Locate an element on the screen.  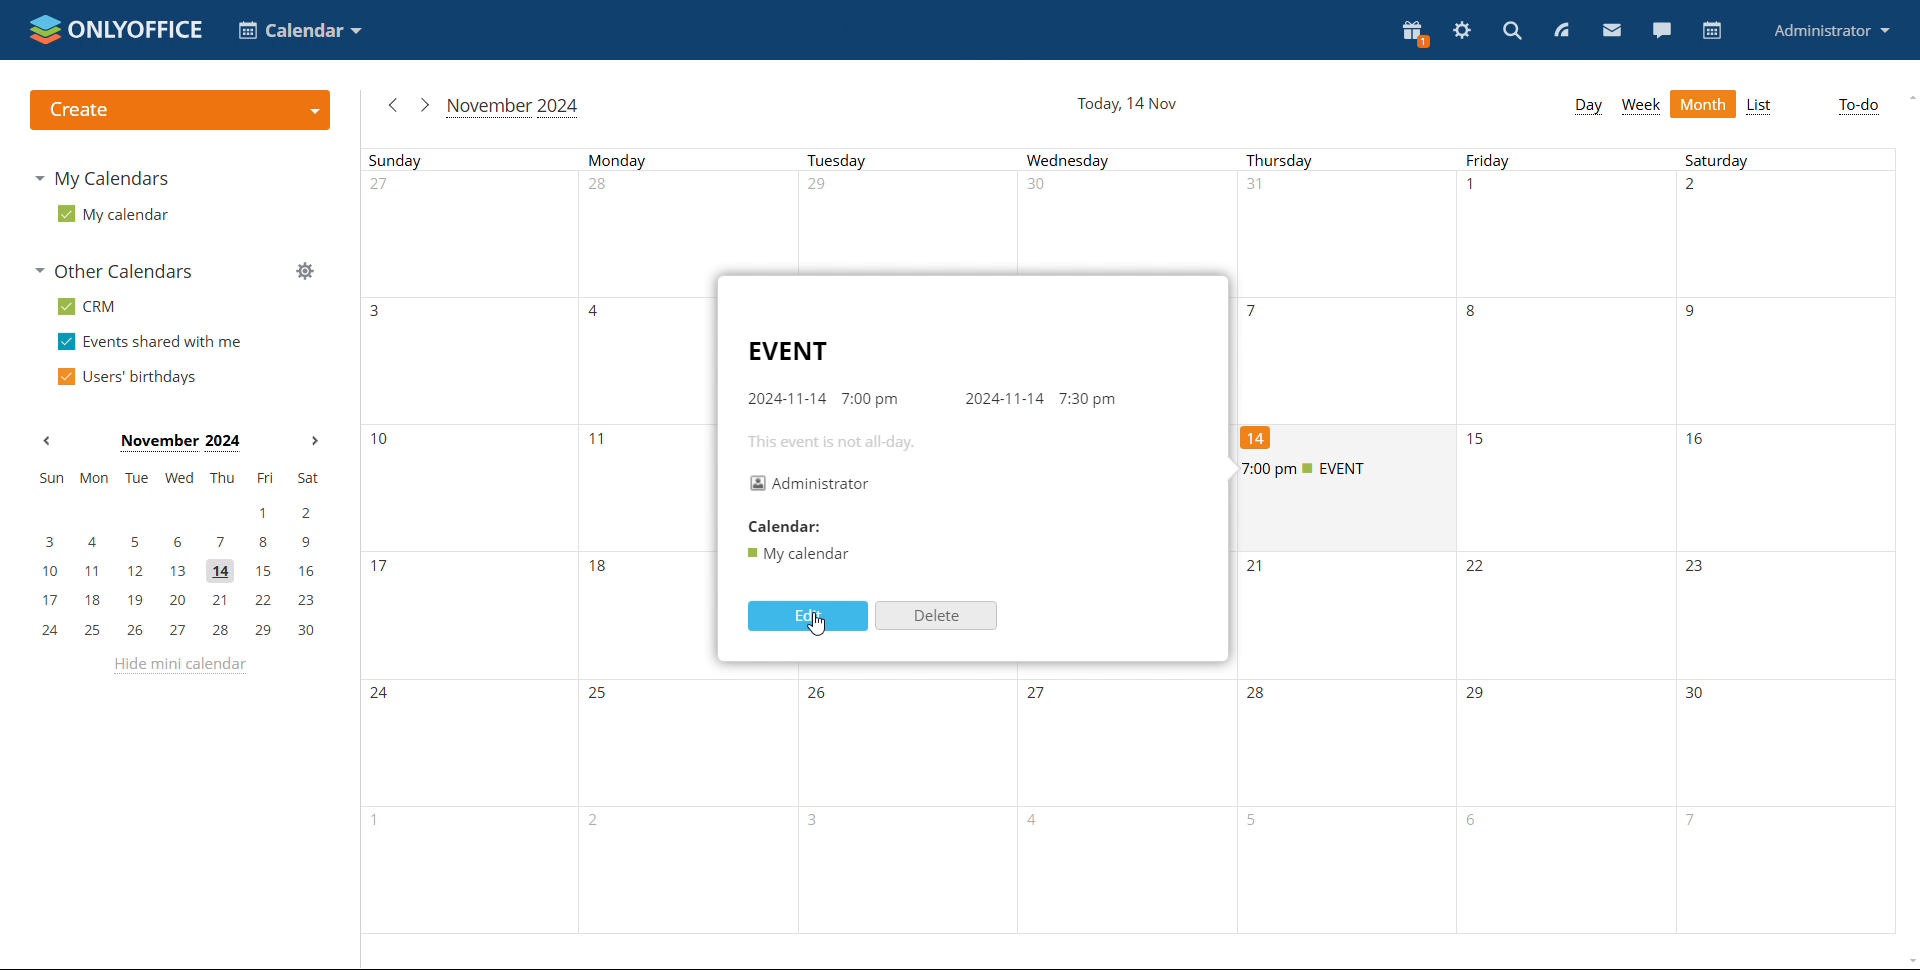
number is located at coordinates (1699, 696).